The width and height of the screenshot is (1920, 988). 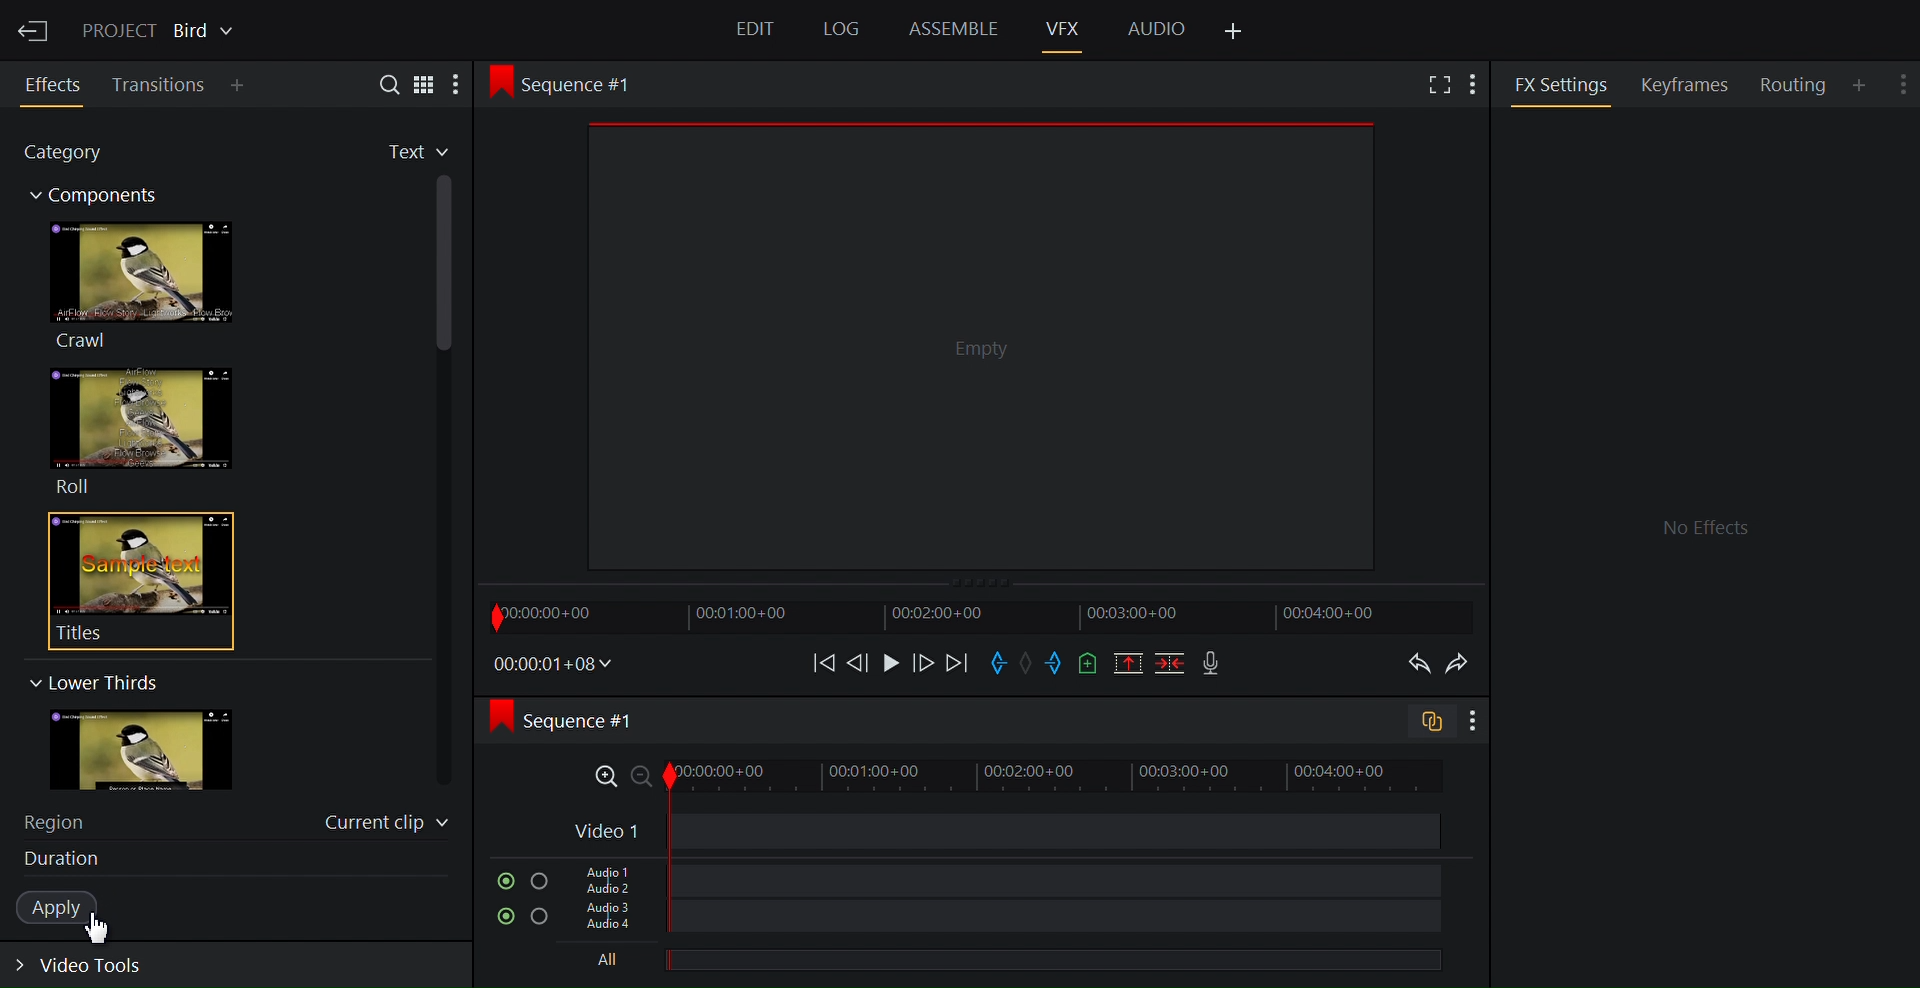 What do you see at coordinates (1130, 666) in the screenshot?
I see `Remove all marked sections` at bounding box center [1130, 666].